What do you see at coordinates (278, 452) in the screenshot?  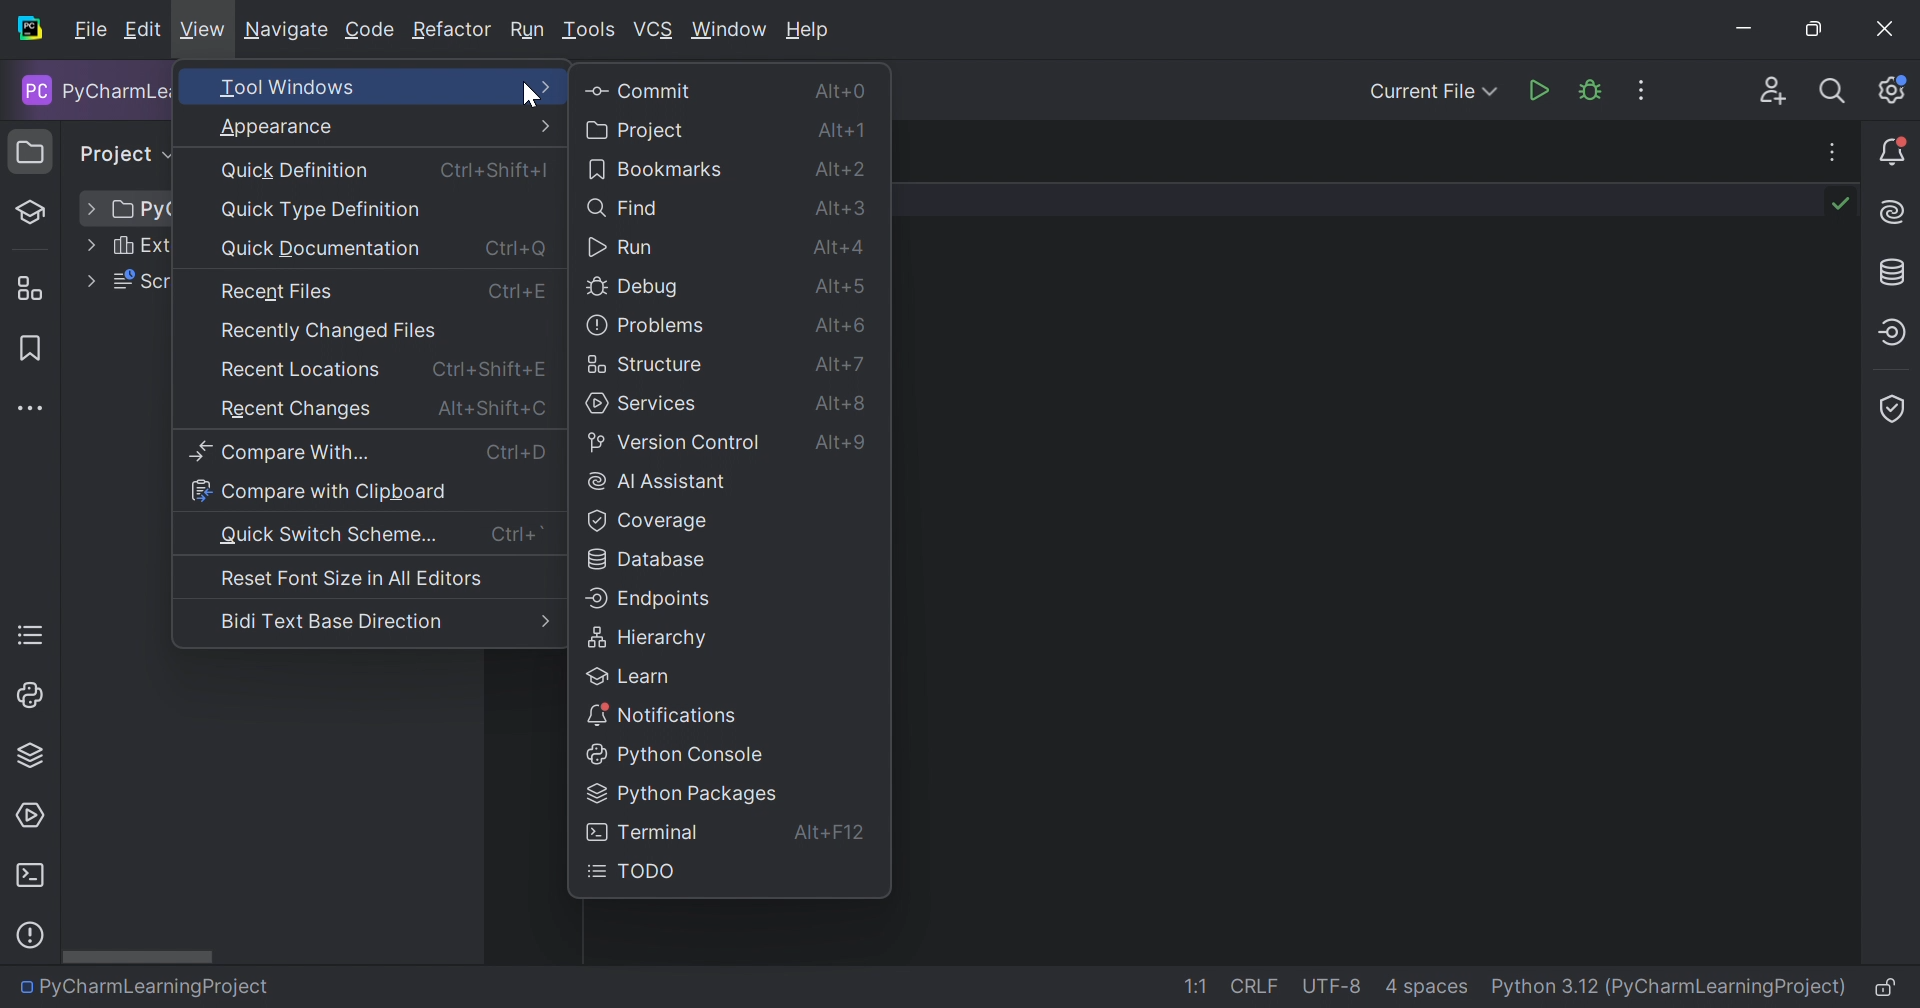 I see `Compare With...` at bounding box center [278, 452].